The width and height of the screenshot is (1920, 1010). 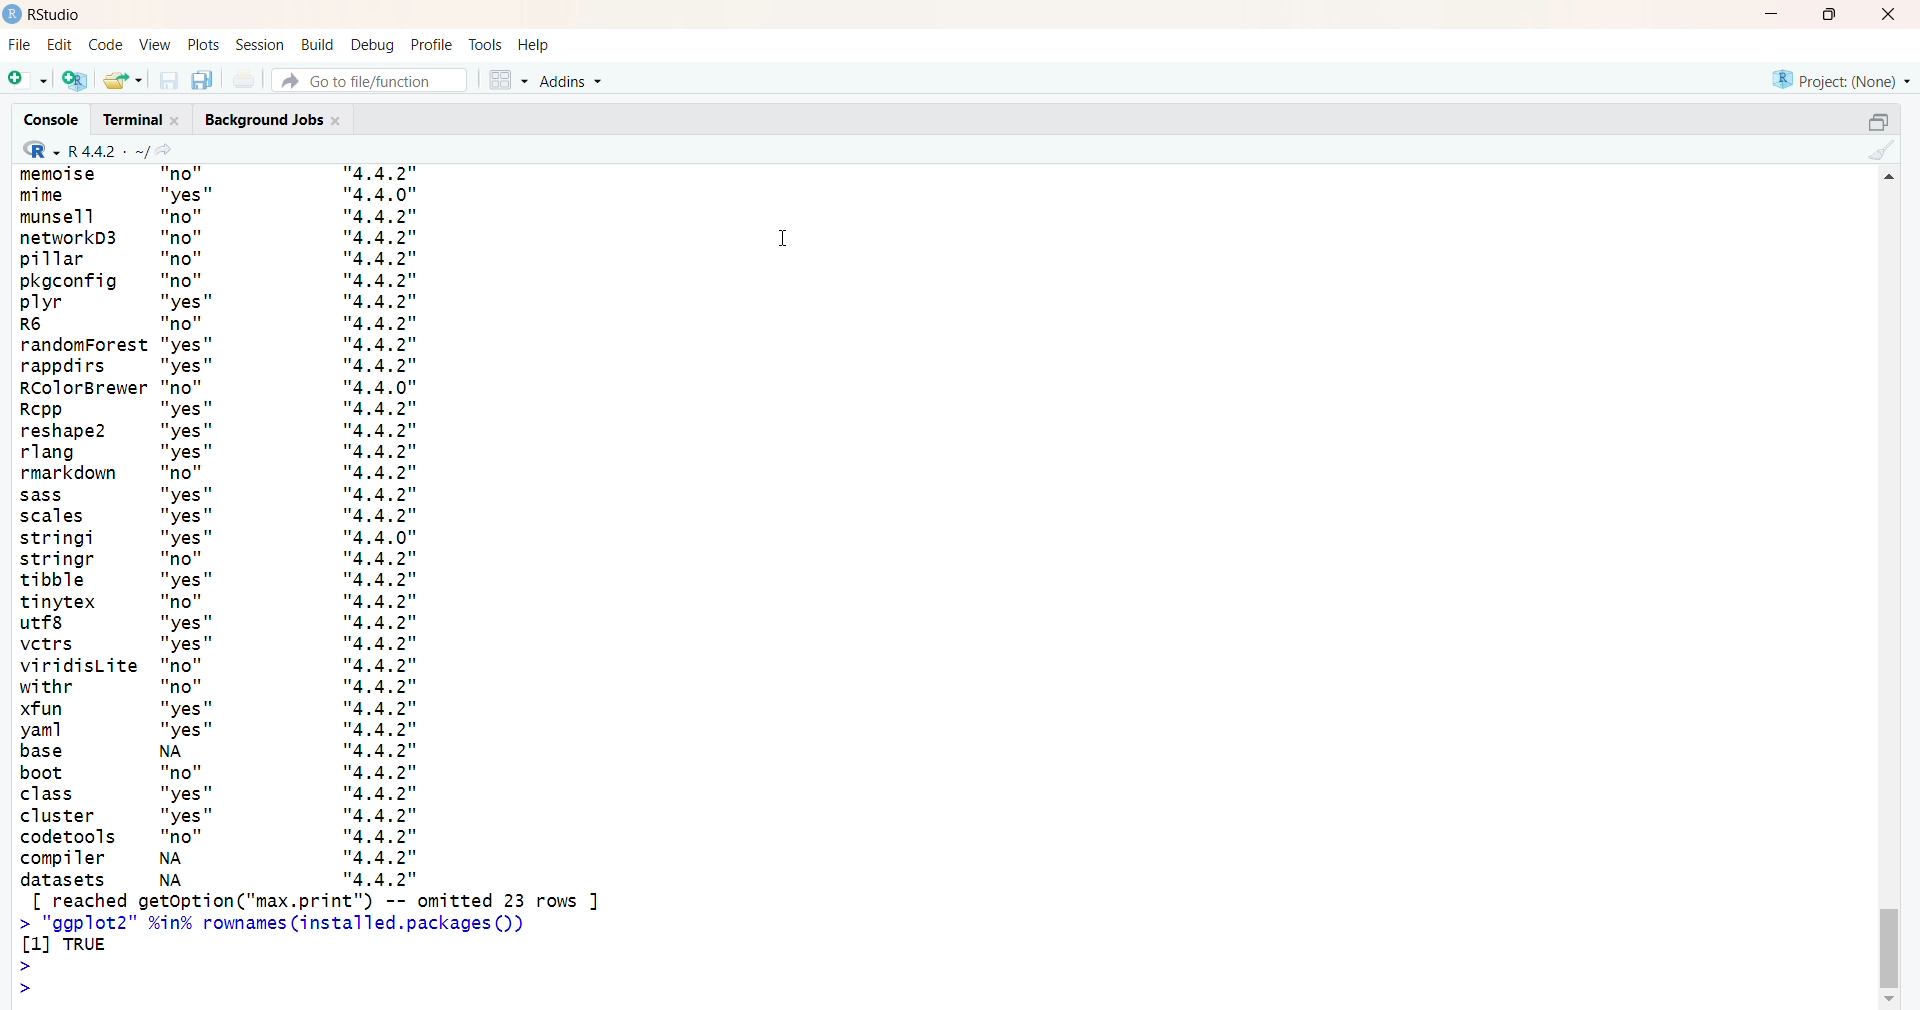 What do you see at coordinates (74, 80) in the screenshot?
I see `create a project` at bounding box center [74, 80].